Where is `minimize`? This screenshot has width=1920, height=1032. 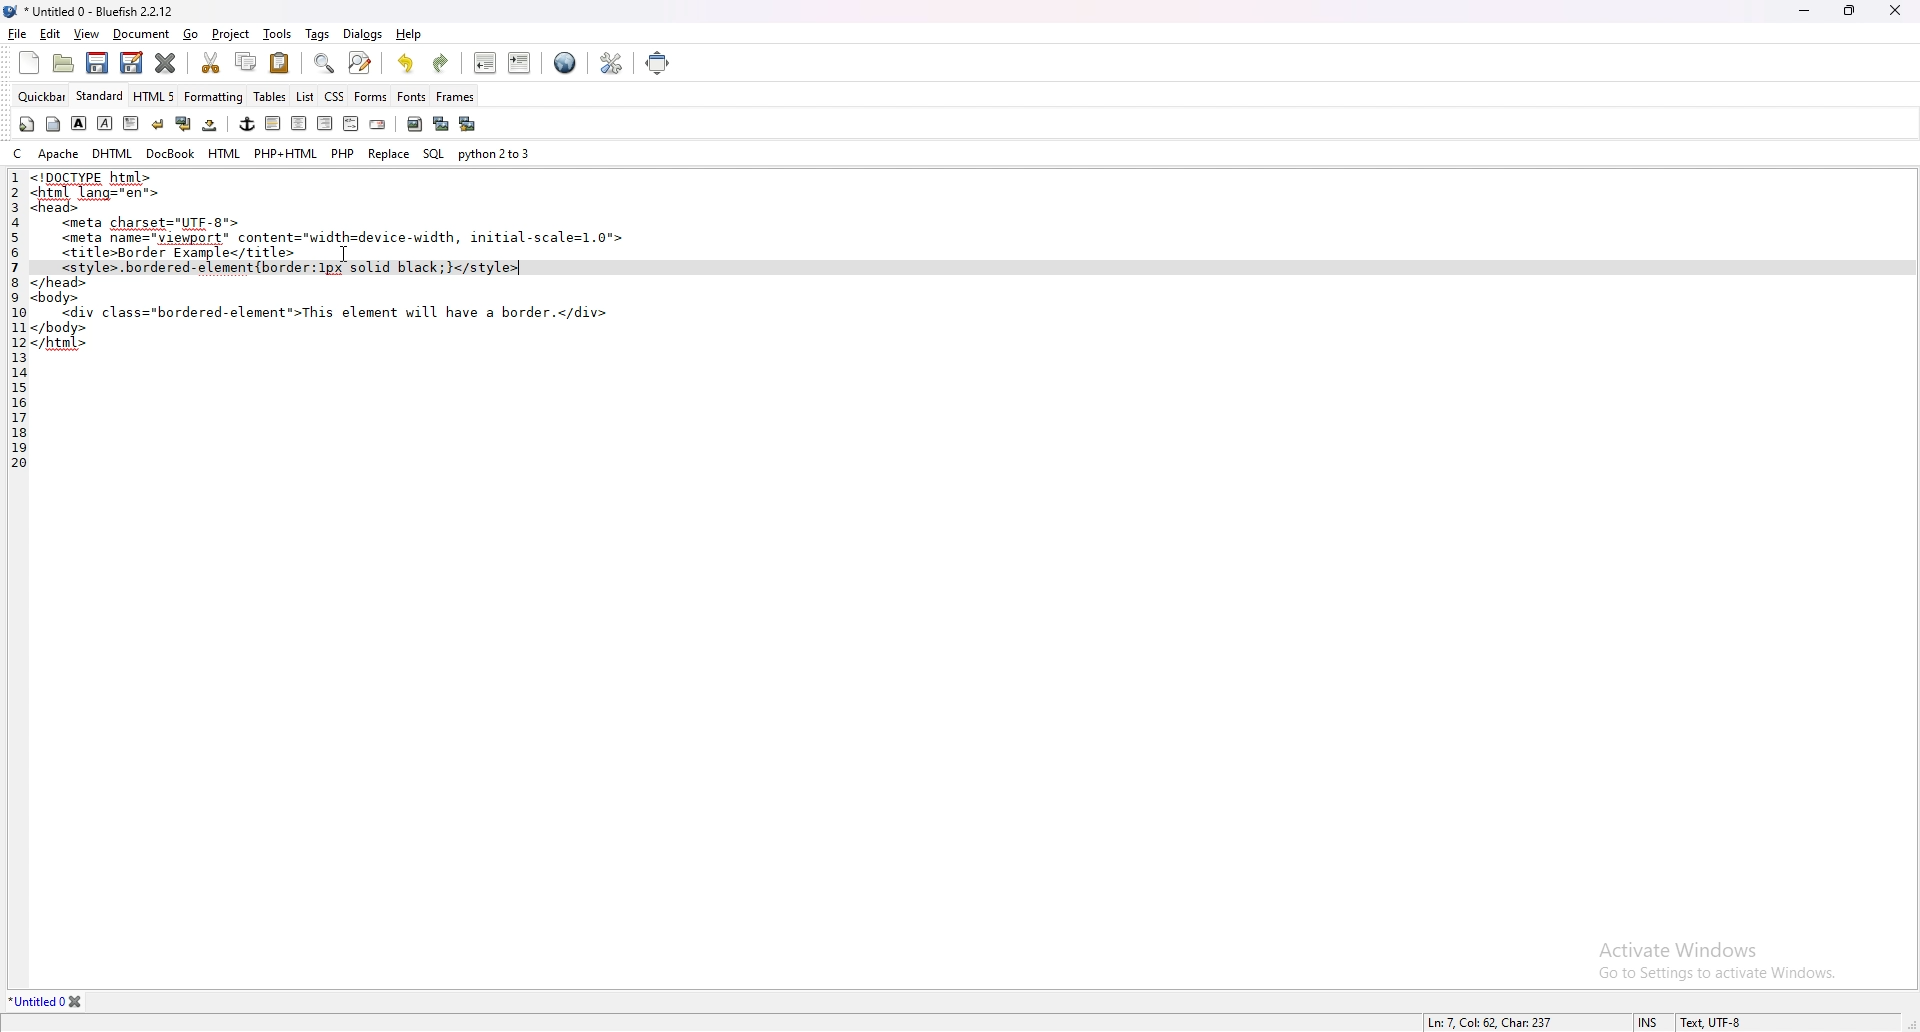
minimize is located at coordinates (1807, 10).